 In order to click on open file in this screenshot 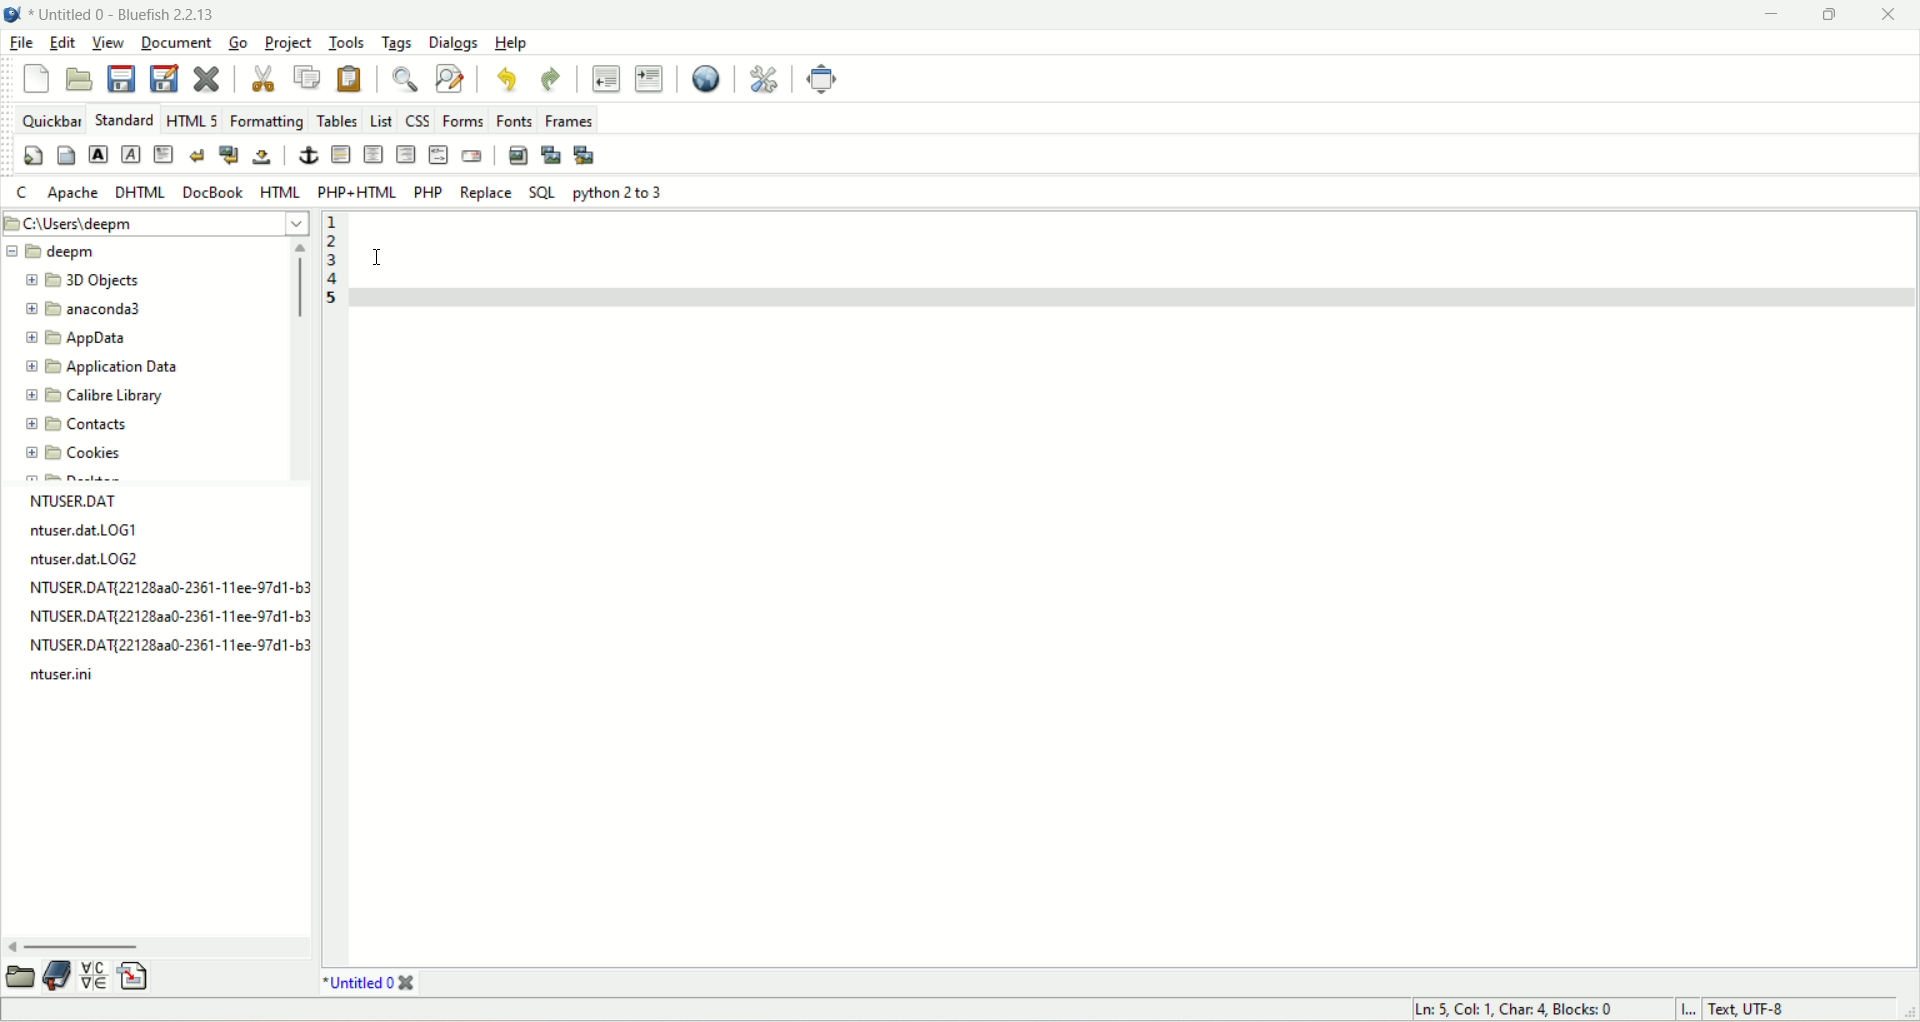, I will do `click(79, 80)`.